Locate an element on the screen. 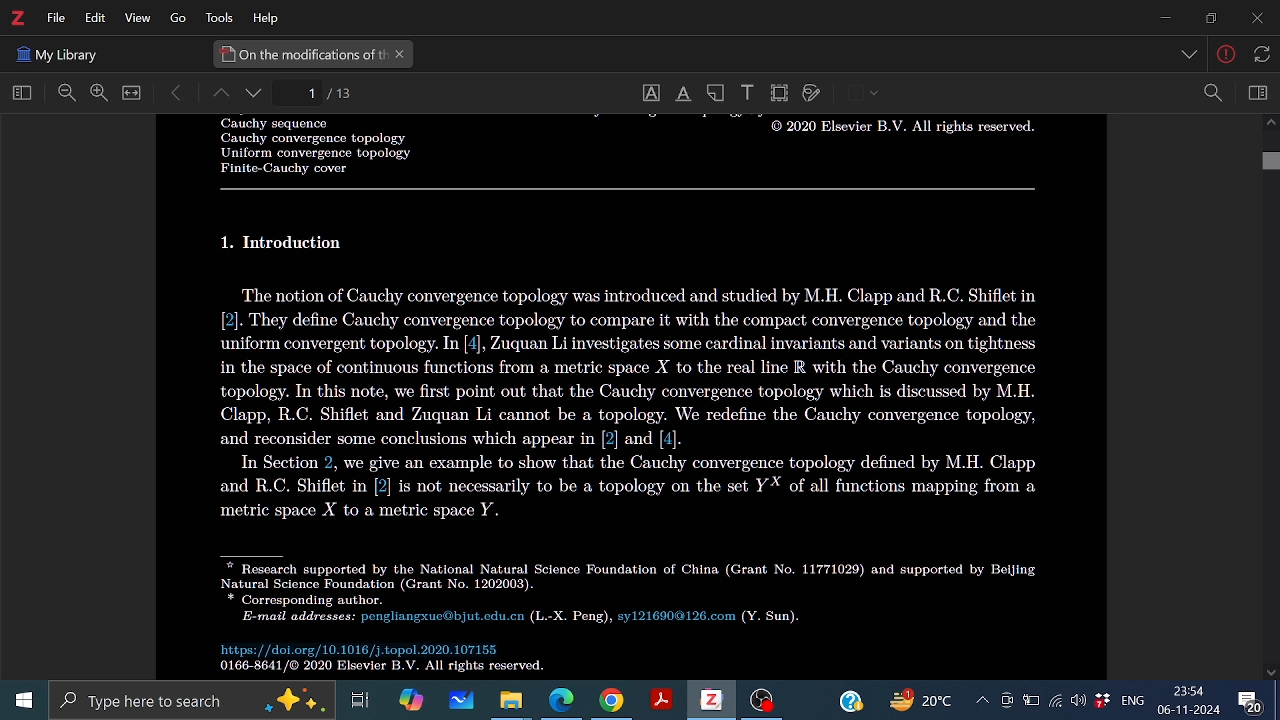 This screenshot has width=1280, height=720. HElp is located at coordinates (270, 17).